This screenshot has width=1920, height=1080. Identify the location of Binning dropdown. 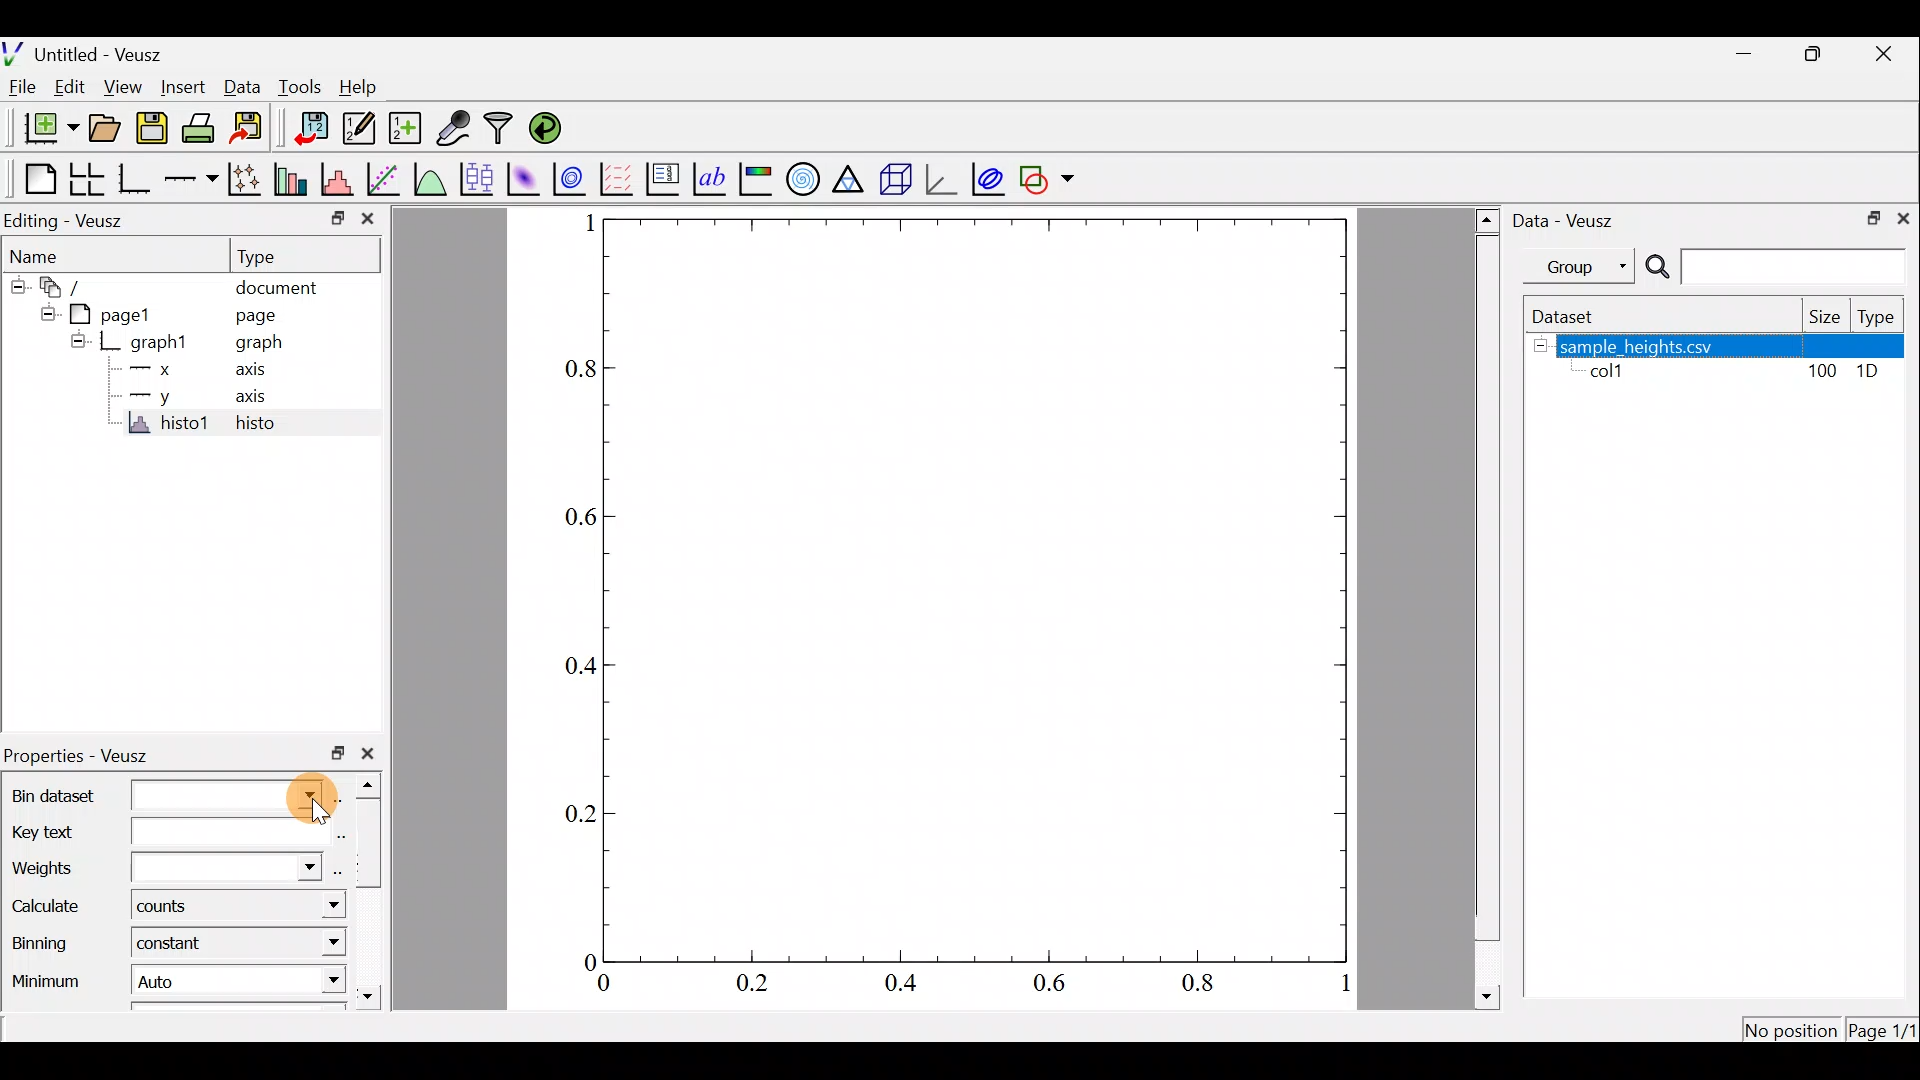
(314, 943).